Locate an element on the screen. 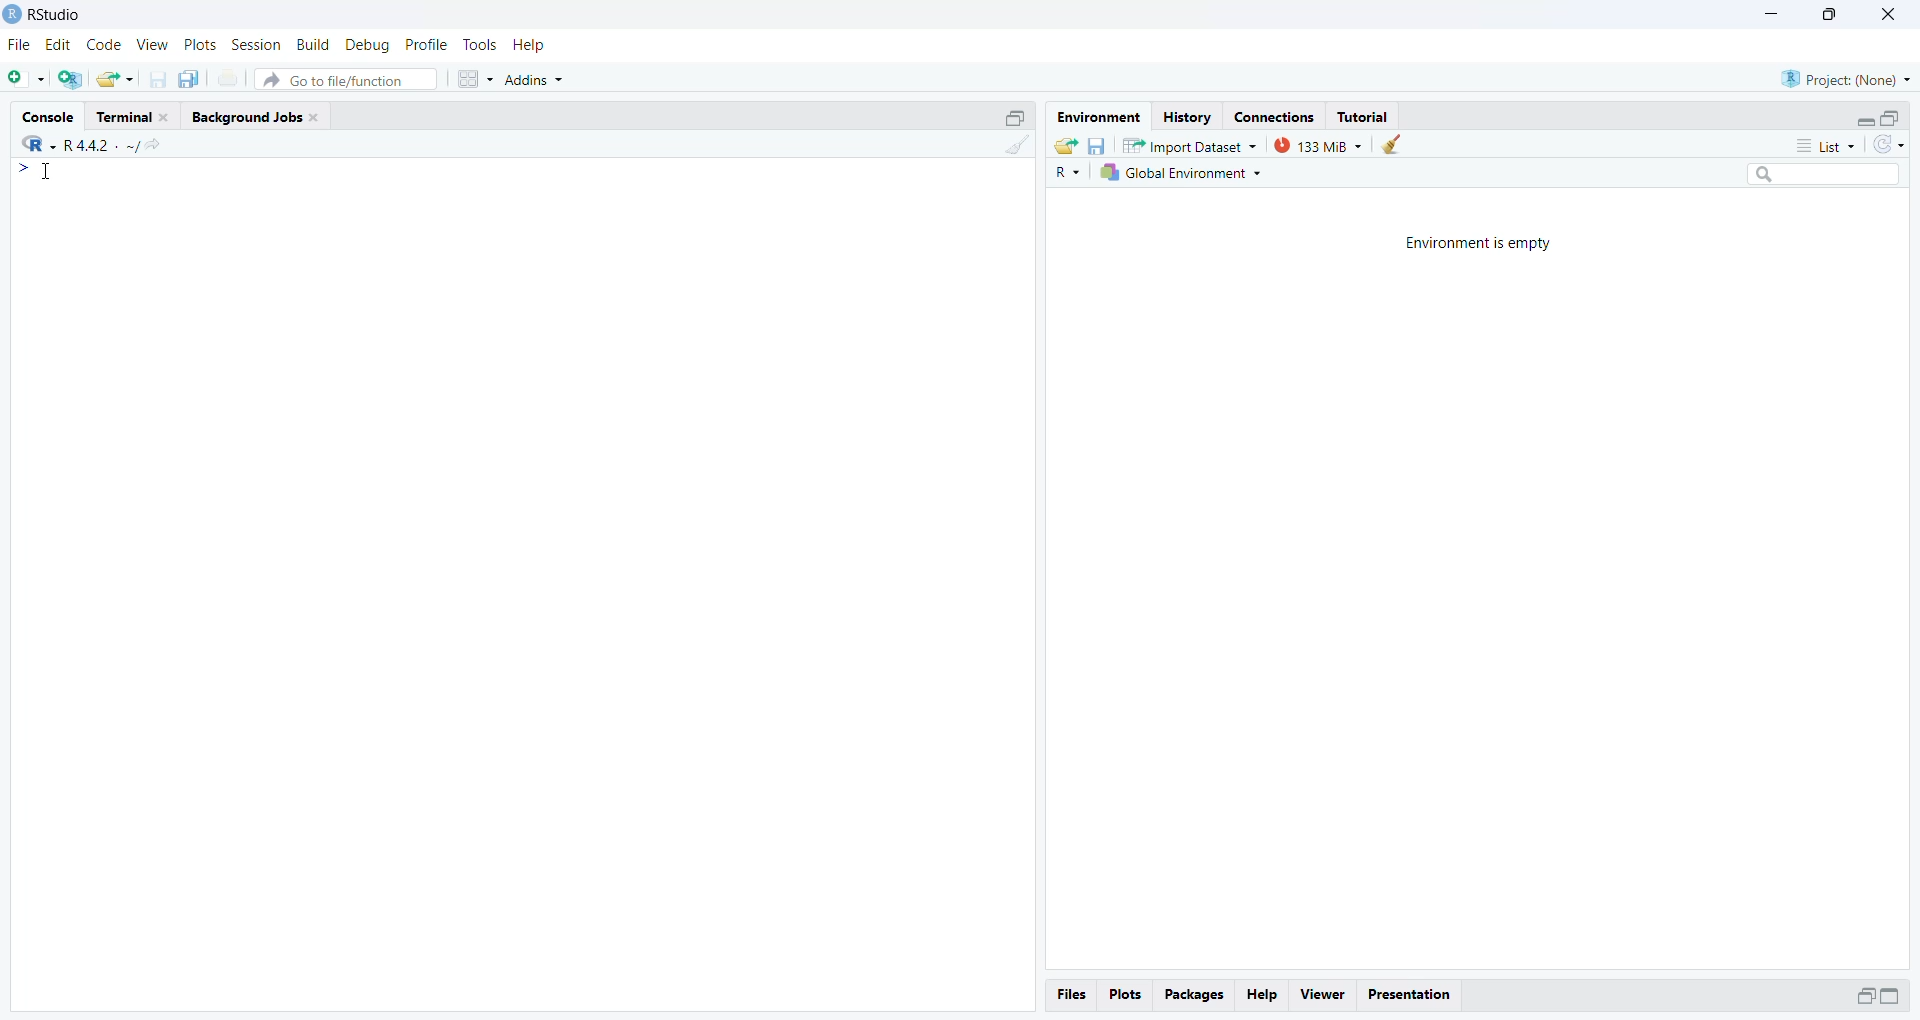 Image resolution: width=1920 pixels, height=1020 pixels. Help is located at coordinates (530, 45).